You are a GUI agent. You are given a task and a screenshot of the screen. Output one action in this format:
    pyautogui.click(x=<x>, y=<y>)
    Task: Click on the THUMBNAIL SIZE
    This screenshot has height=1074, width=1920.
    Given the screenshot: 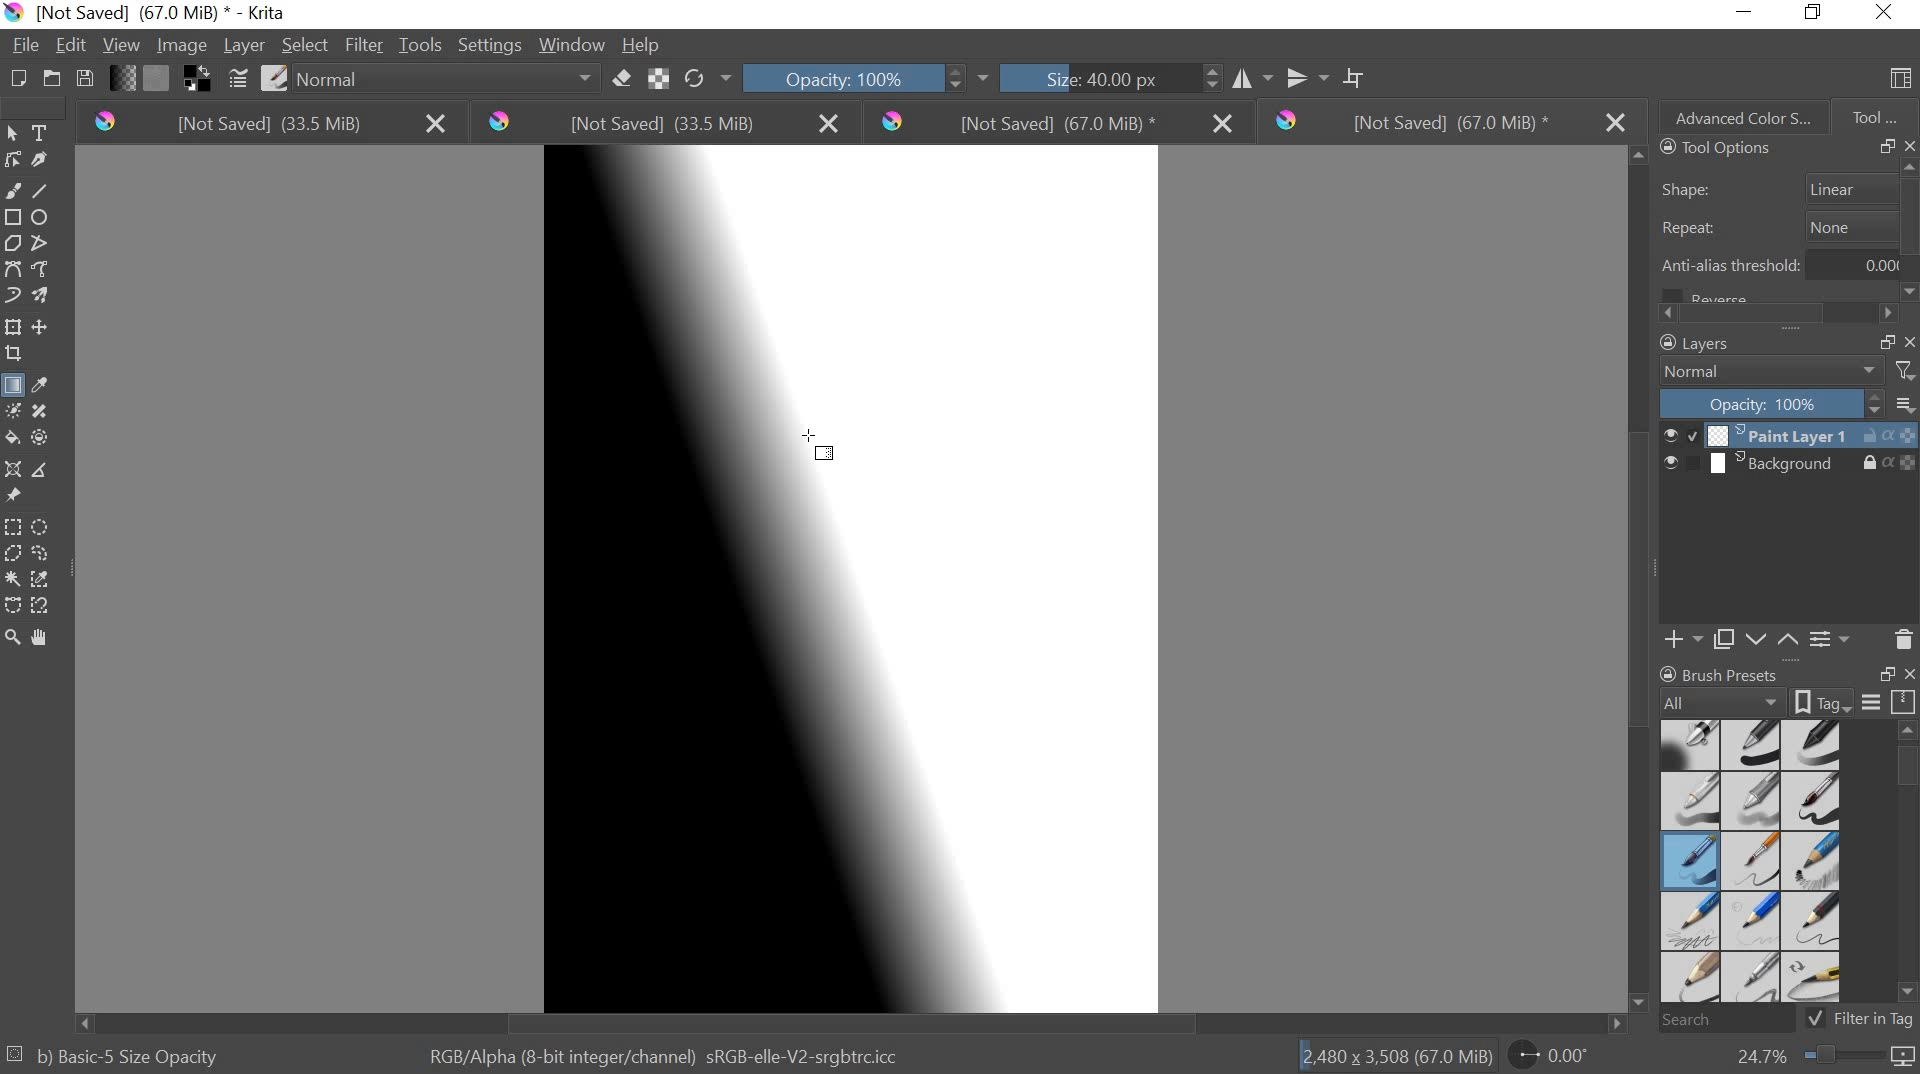 What is the action you would take?
    pyautogui.click(x=1907, y=403)
    